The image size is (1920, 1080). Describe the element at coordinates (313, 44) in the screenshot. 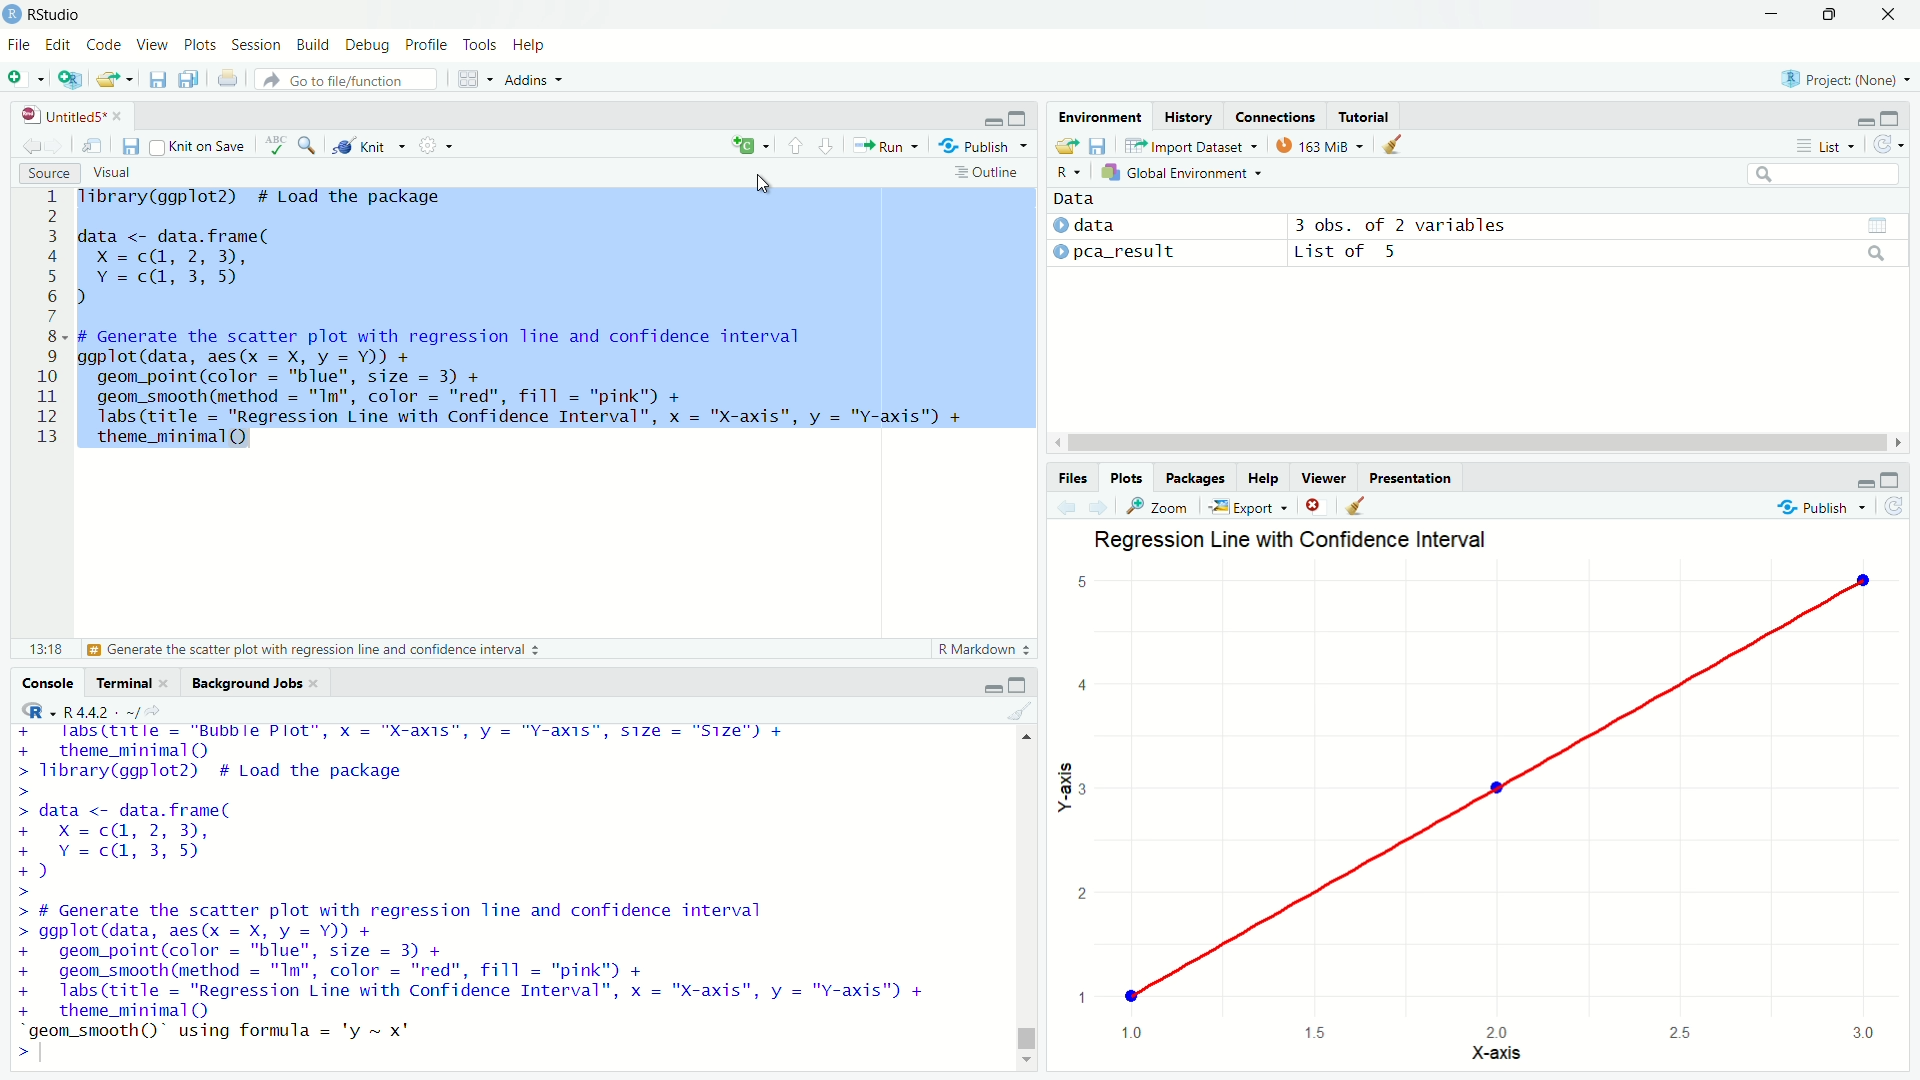

I see `Build` at that location.